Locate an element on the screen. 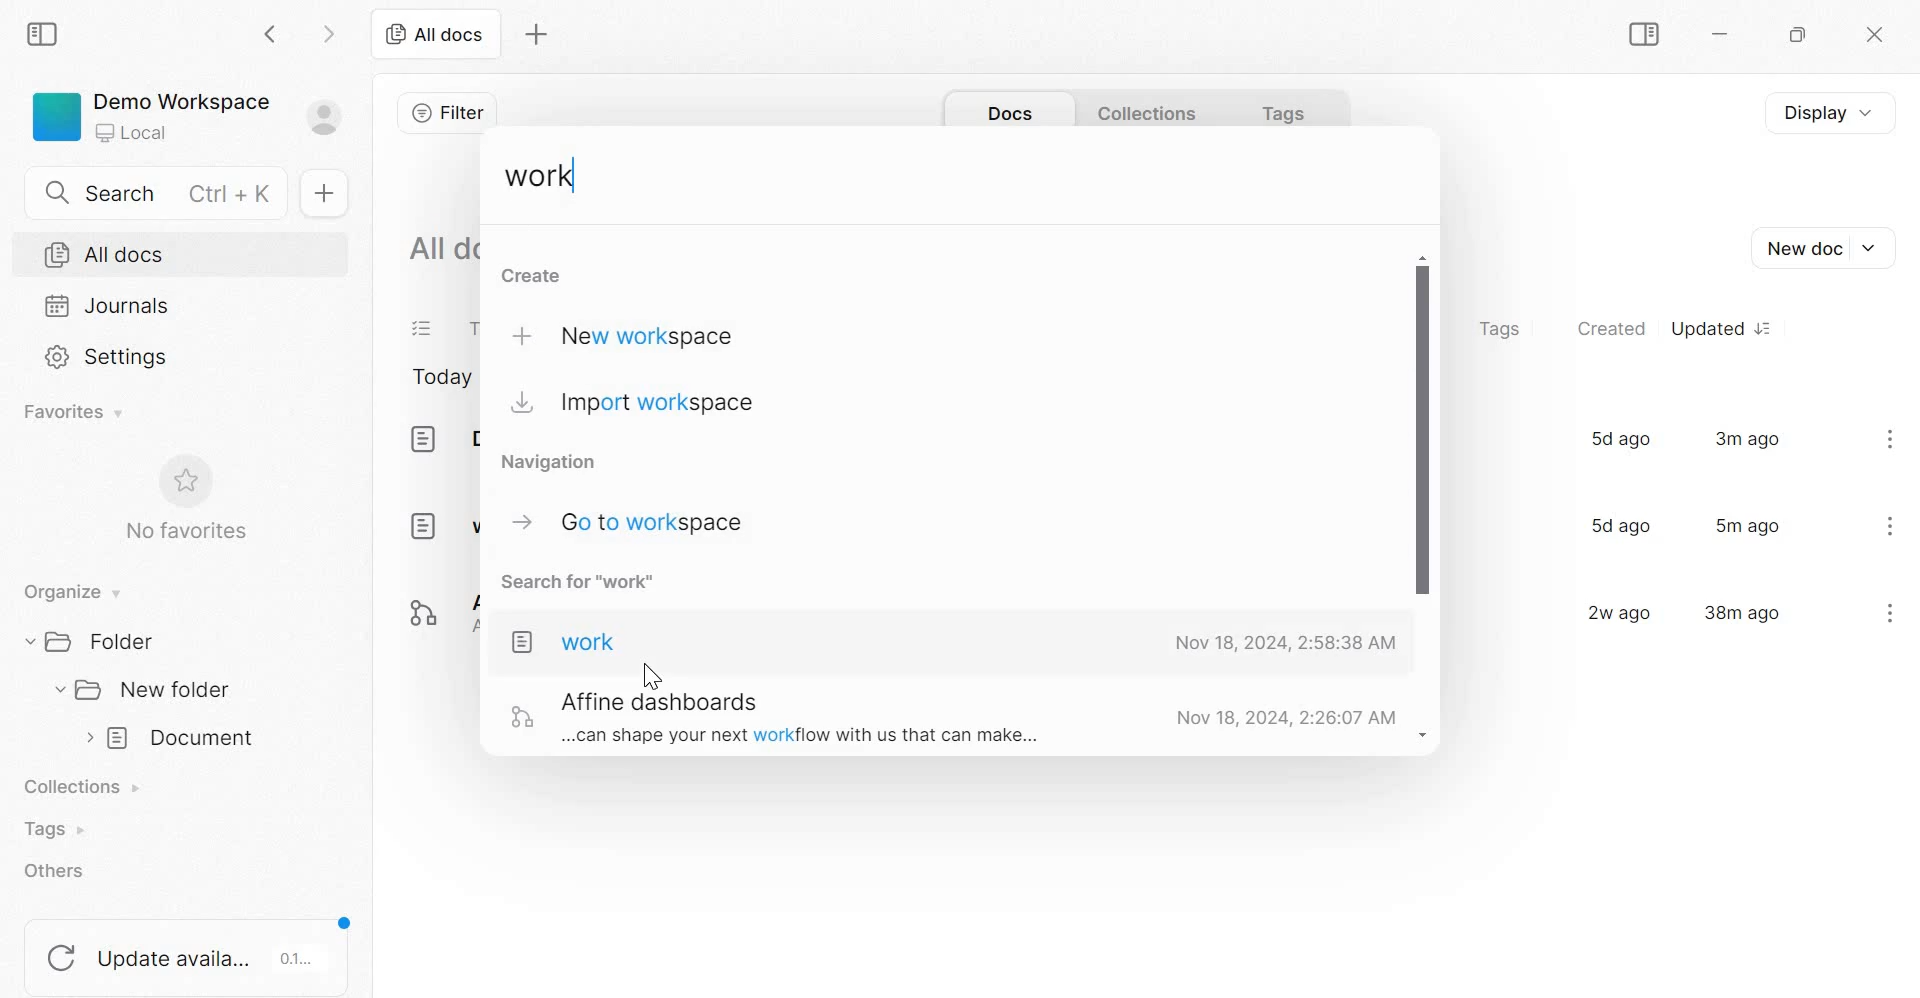  Journals is located at coordinates (108, 305).